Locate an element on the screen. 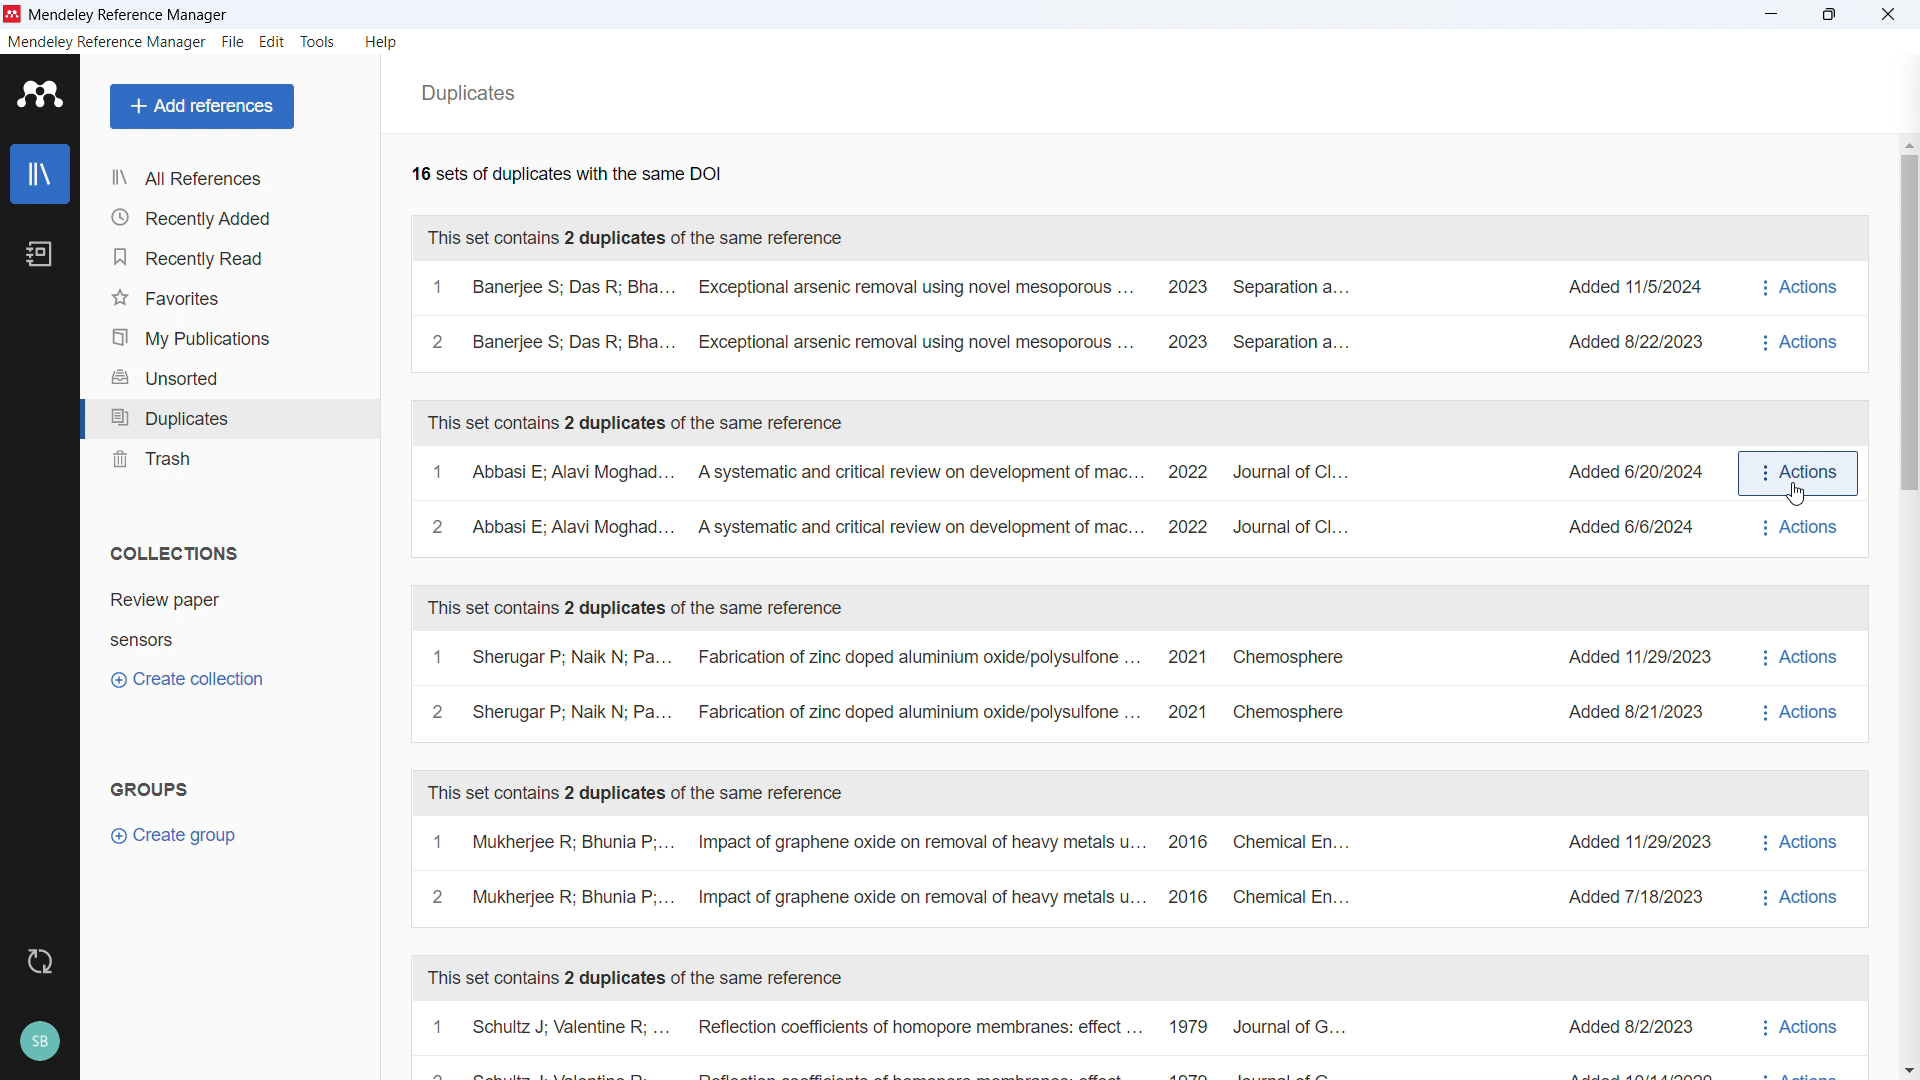 The height and width of the screenshot is (1080, 1920). library is located at coordinates (40, 175).